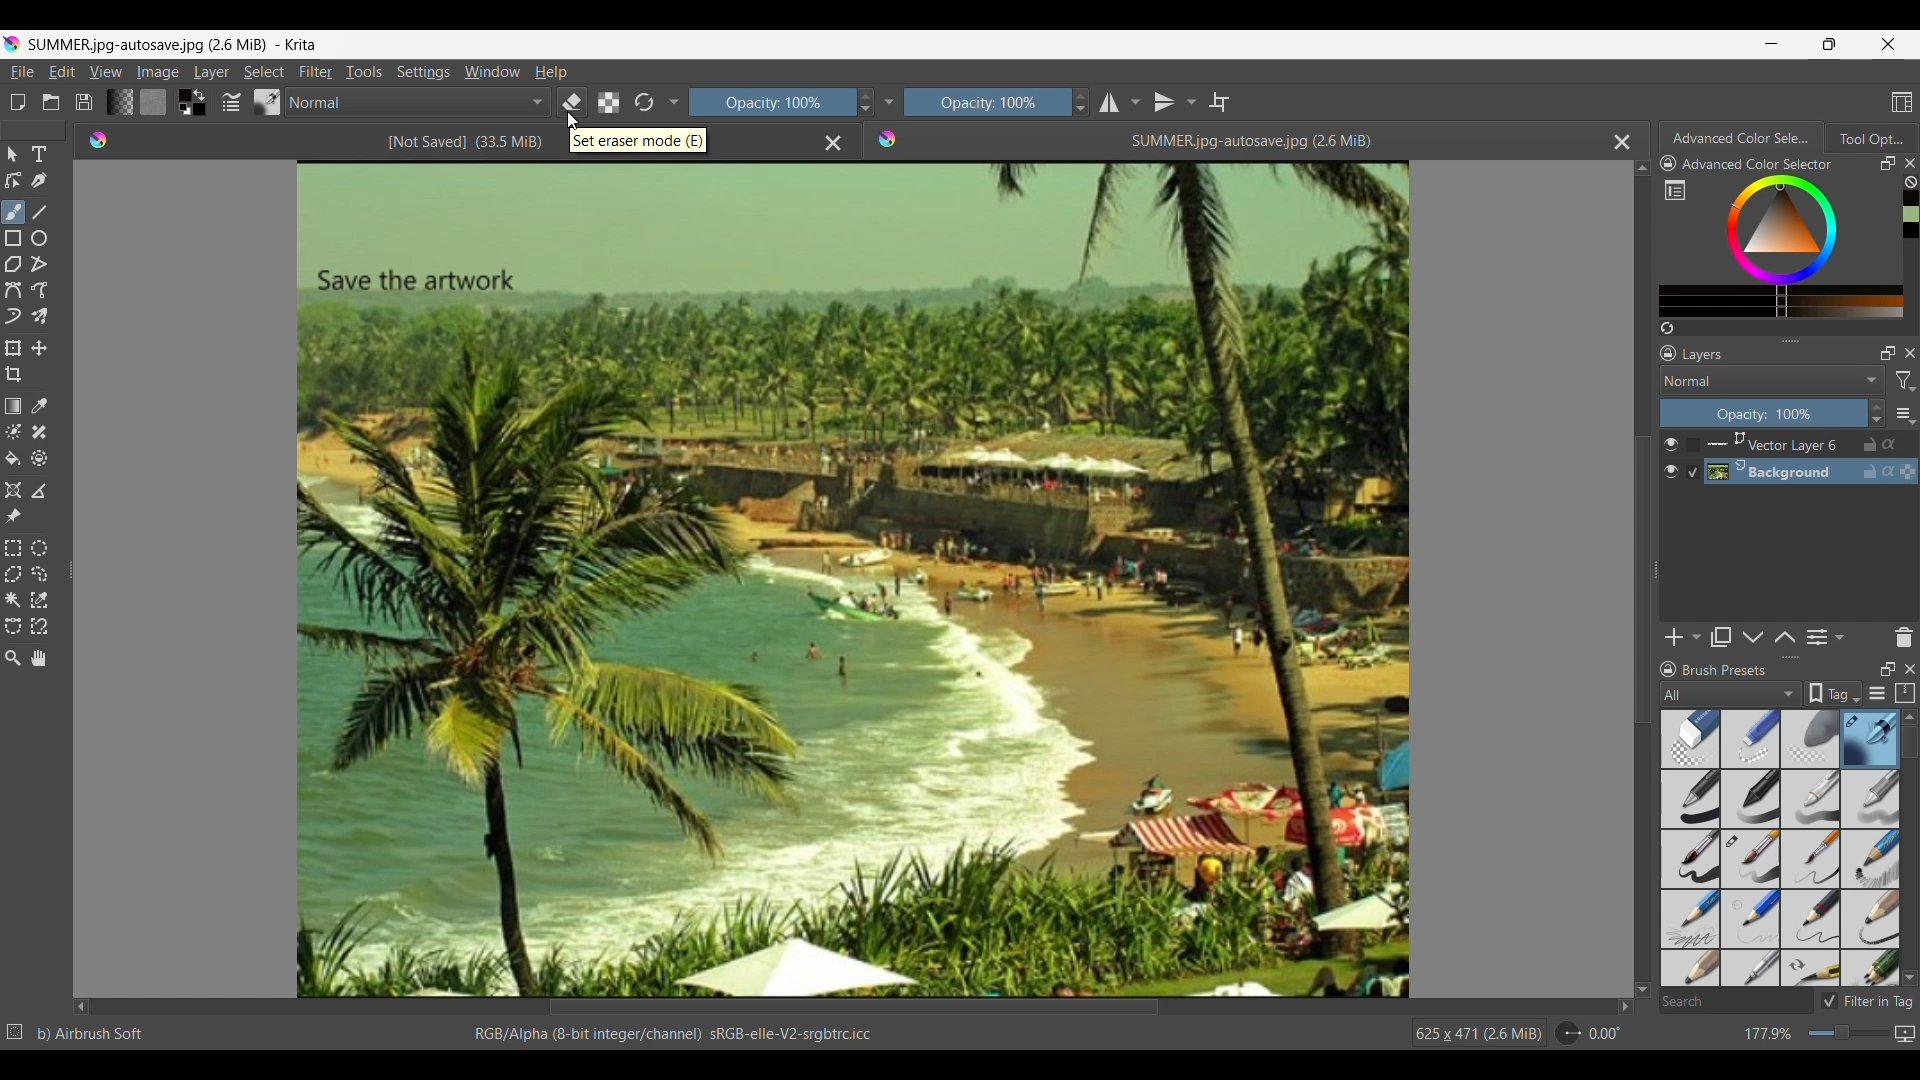  Describe the element at coordinates (12, 659) in the screenshot. I see `Zoom tool` at that location.